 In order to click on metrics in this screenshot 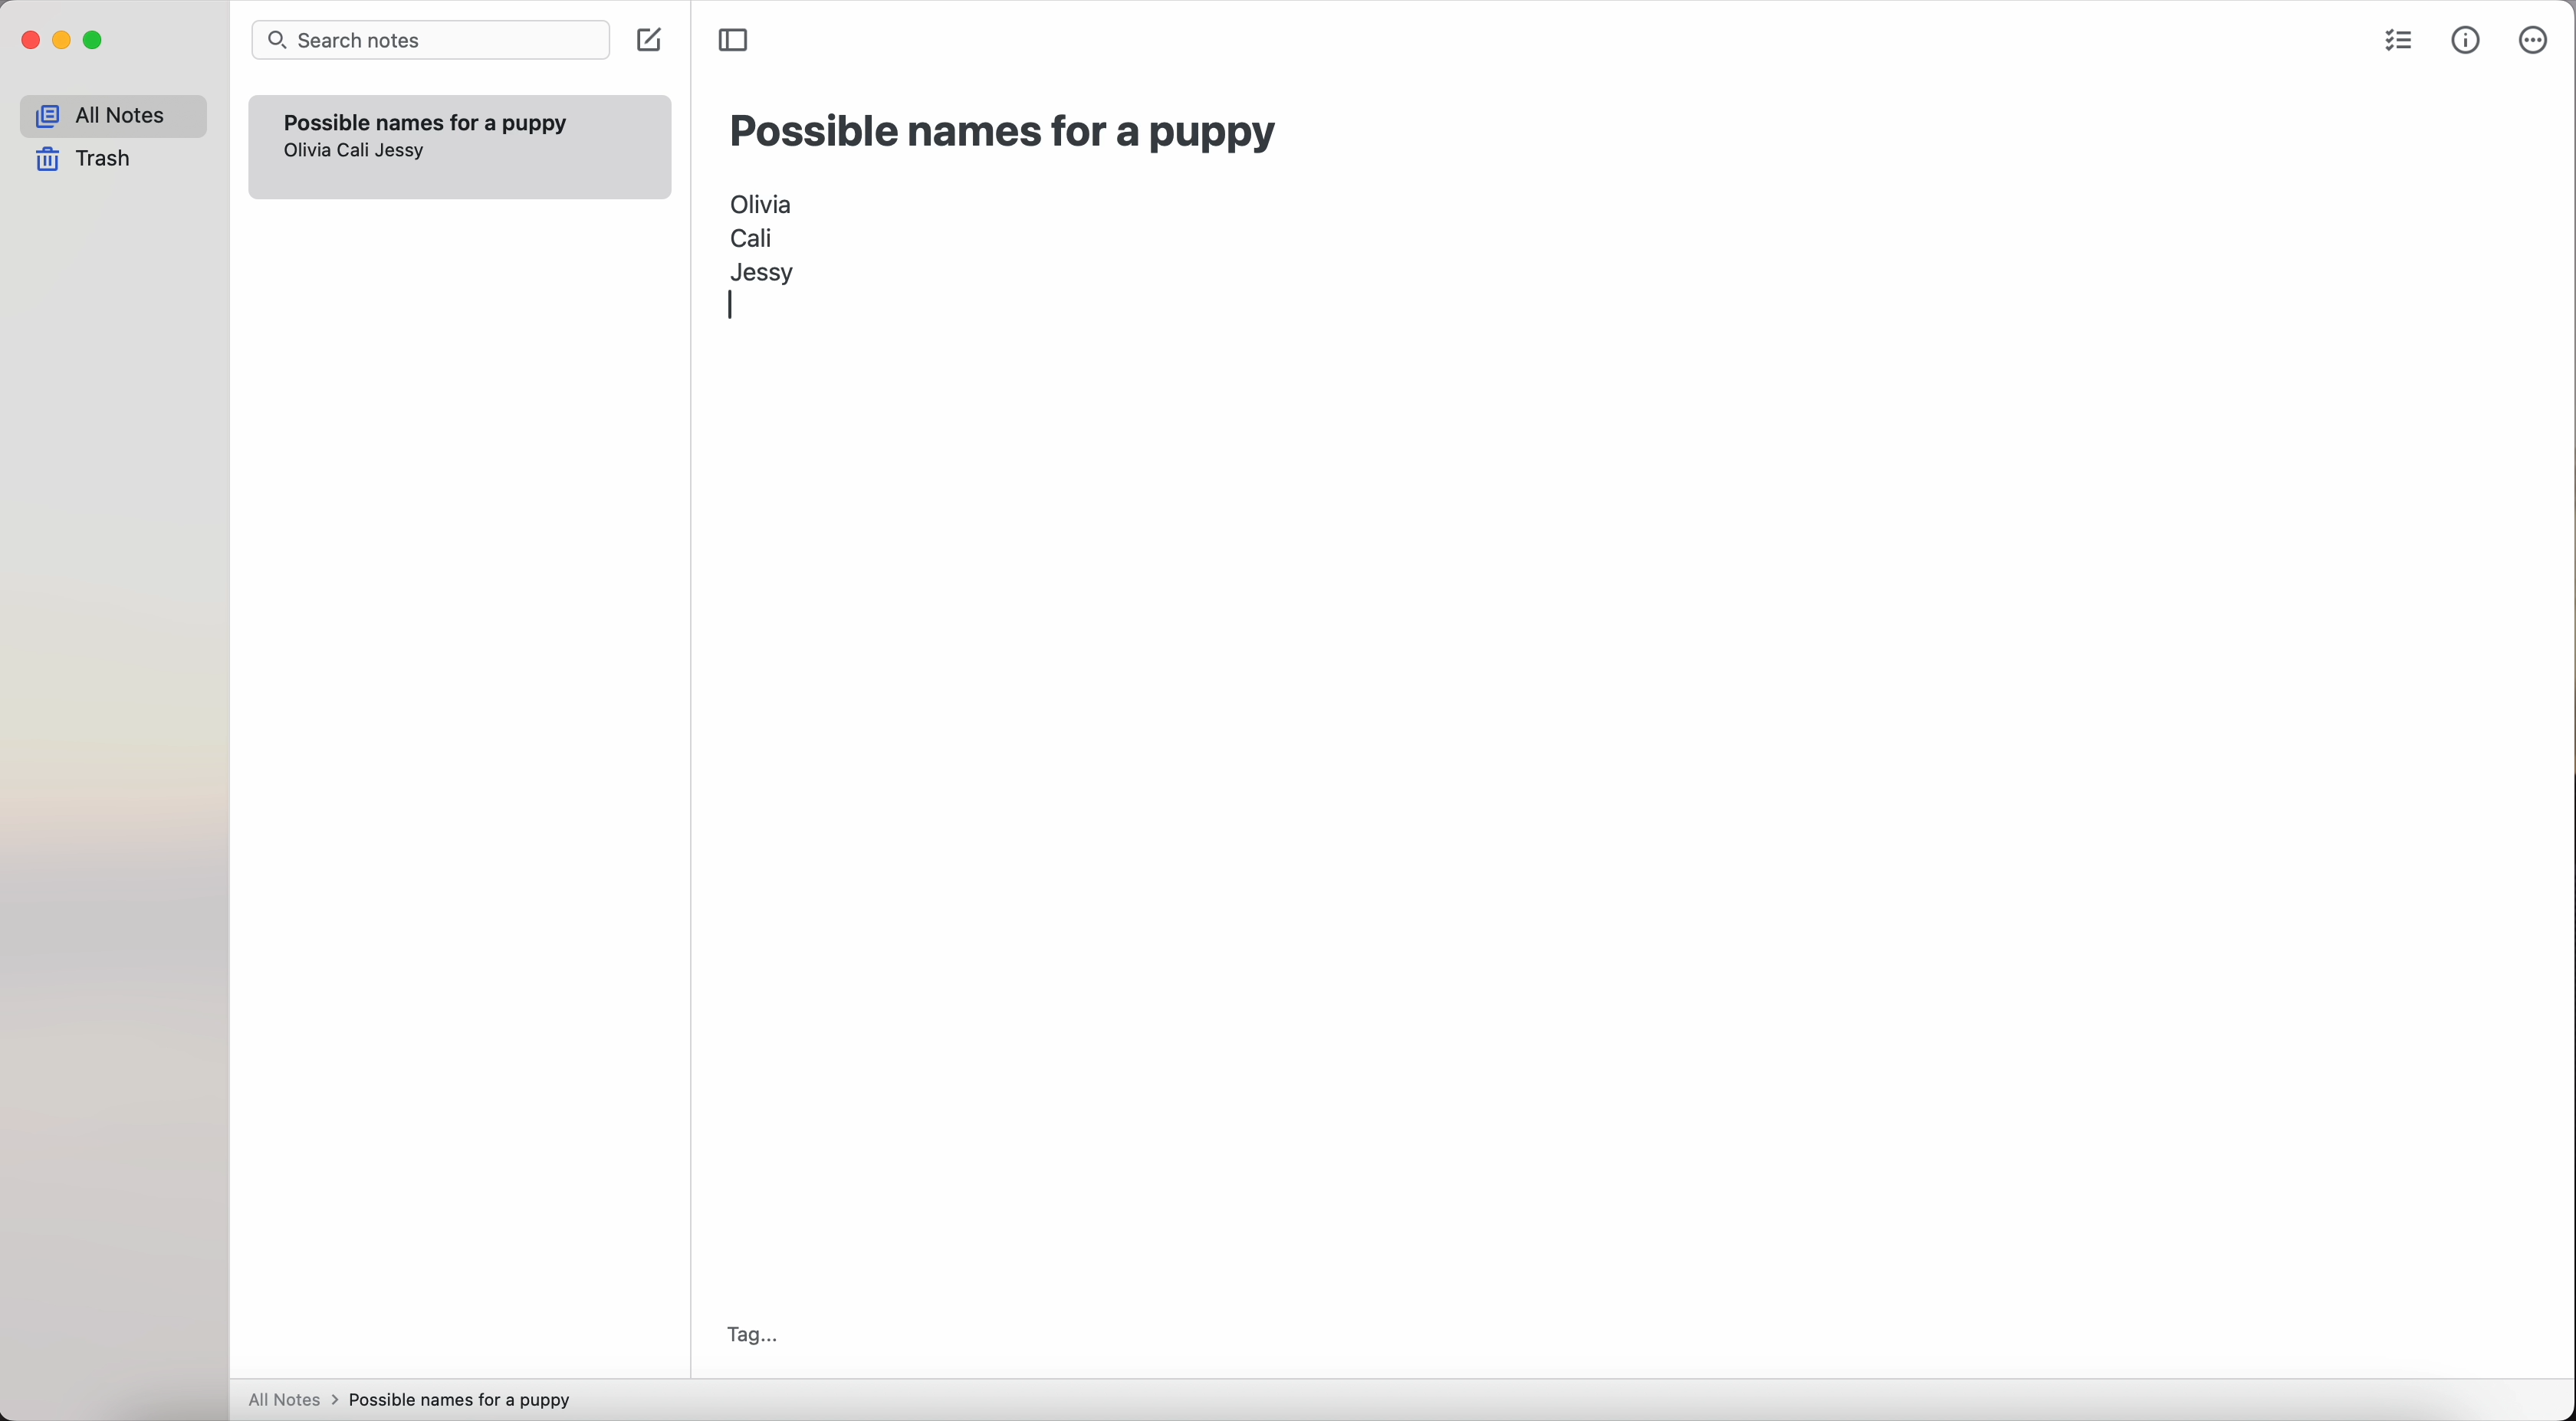, I will do `click(2468, 40)`.